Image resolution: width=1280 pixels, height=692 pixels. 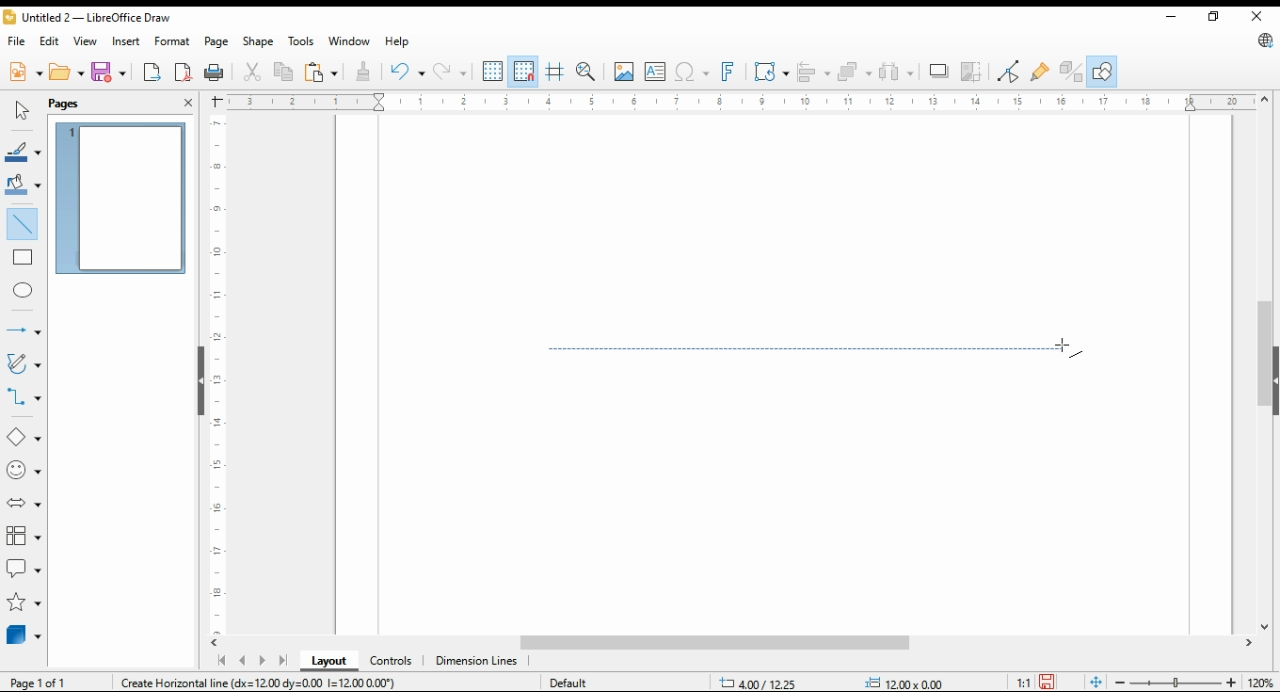 I want to click on close pane, so click(x=189, y=102).